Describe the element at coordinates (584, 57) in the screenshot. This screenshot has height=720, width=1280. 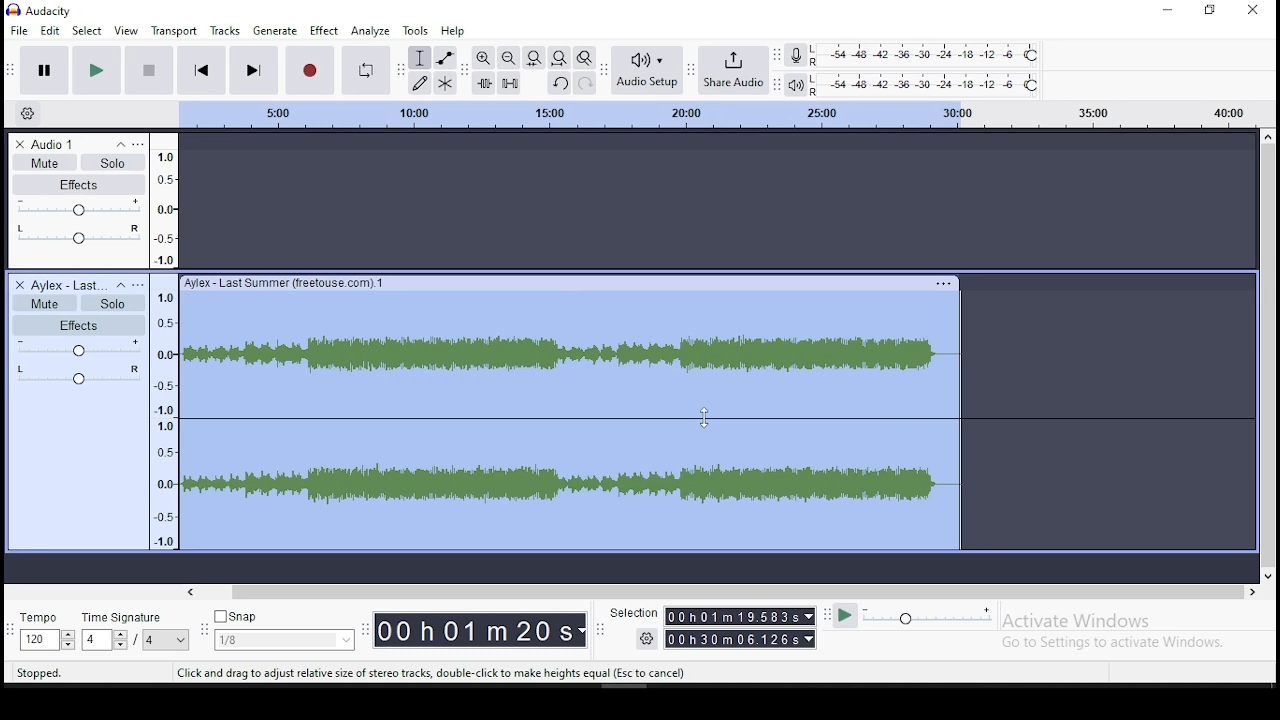
I see `zoom toggle` at that location.